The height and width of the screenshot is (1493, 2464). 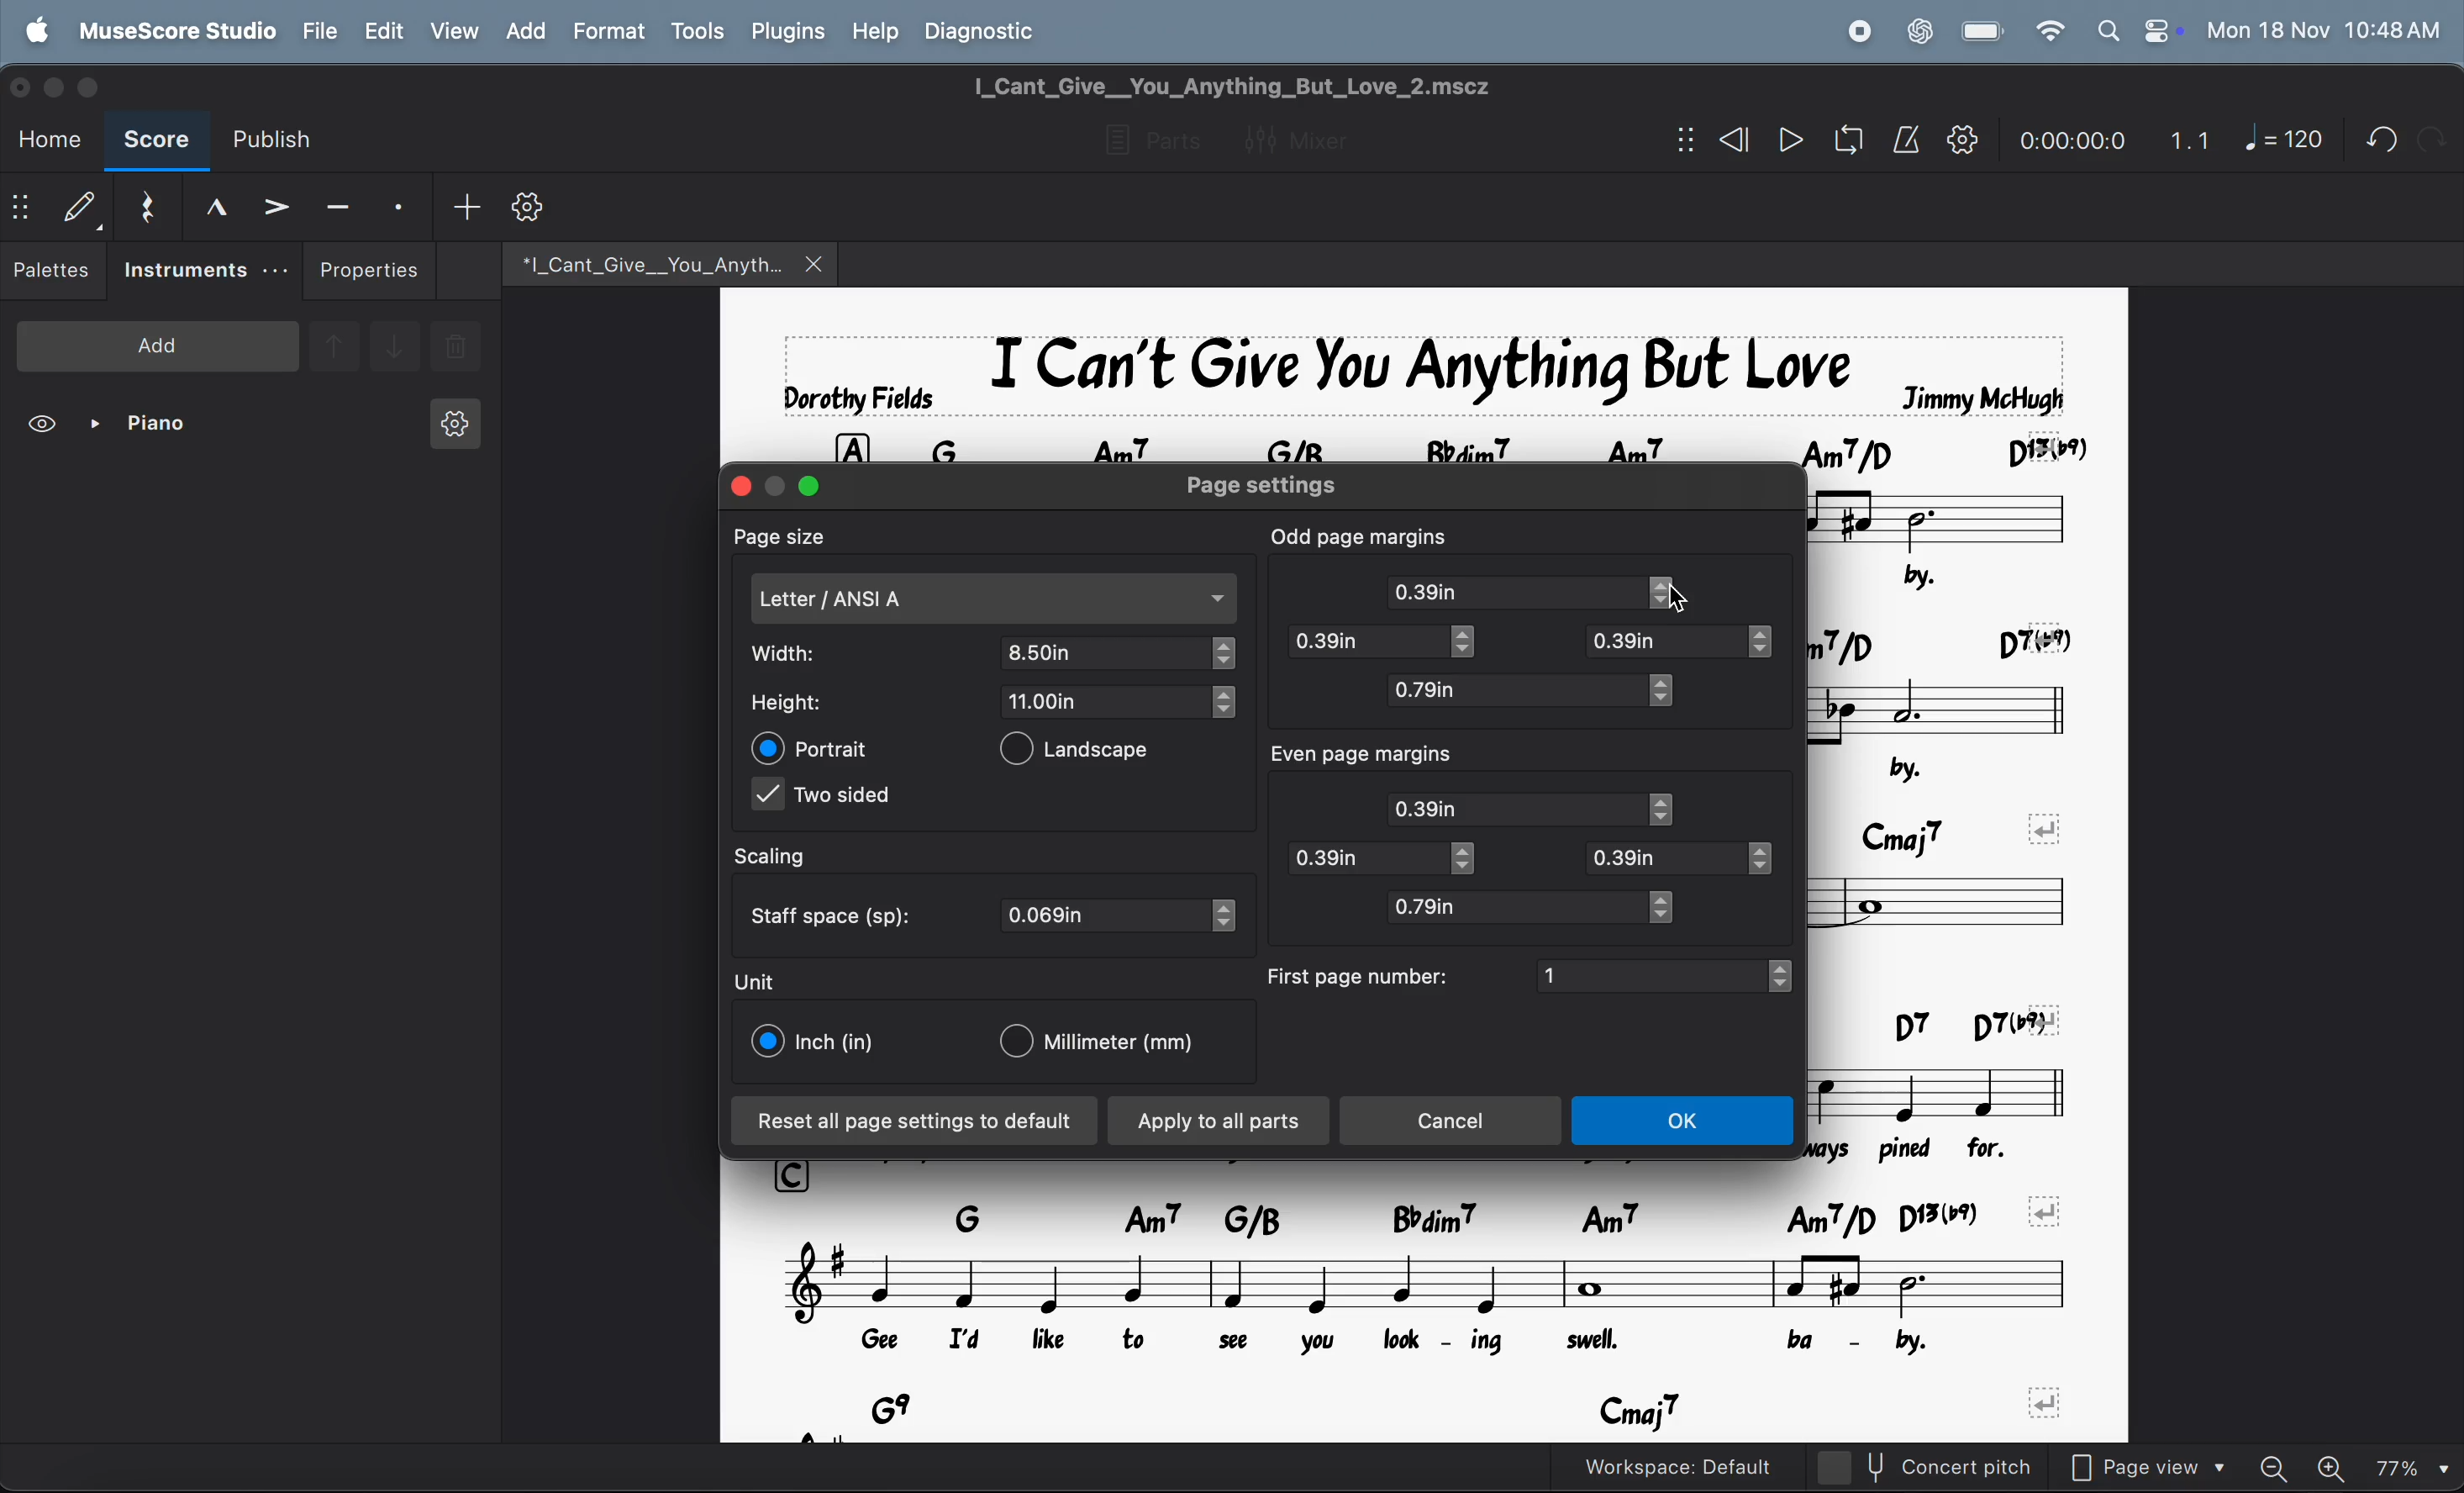 I want to click on view, so click(x=45, y=427).